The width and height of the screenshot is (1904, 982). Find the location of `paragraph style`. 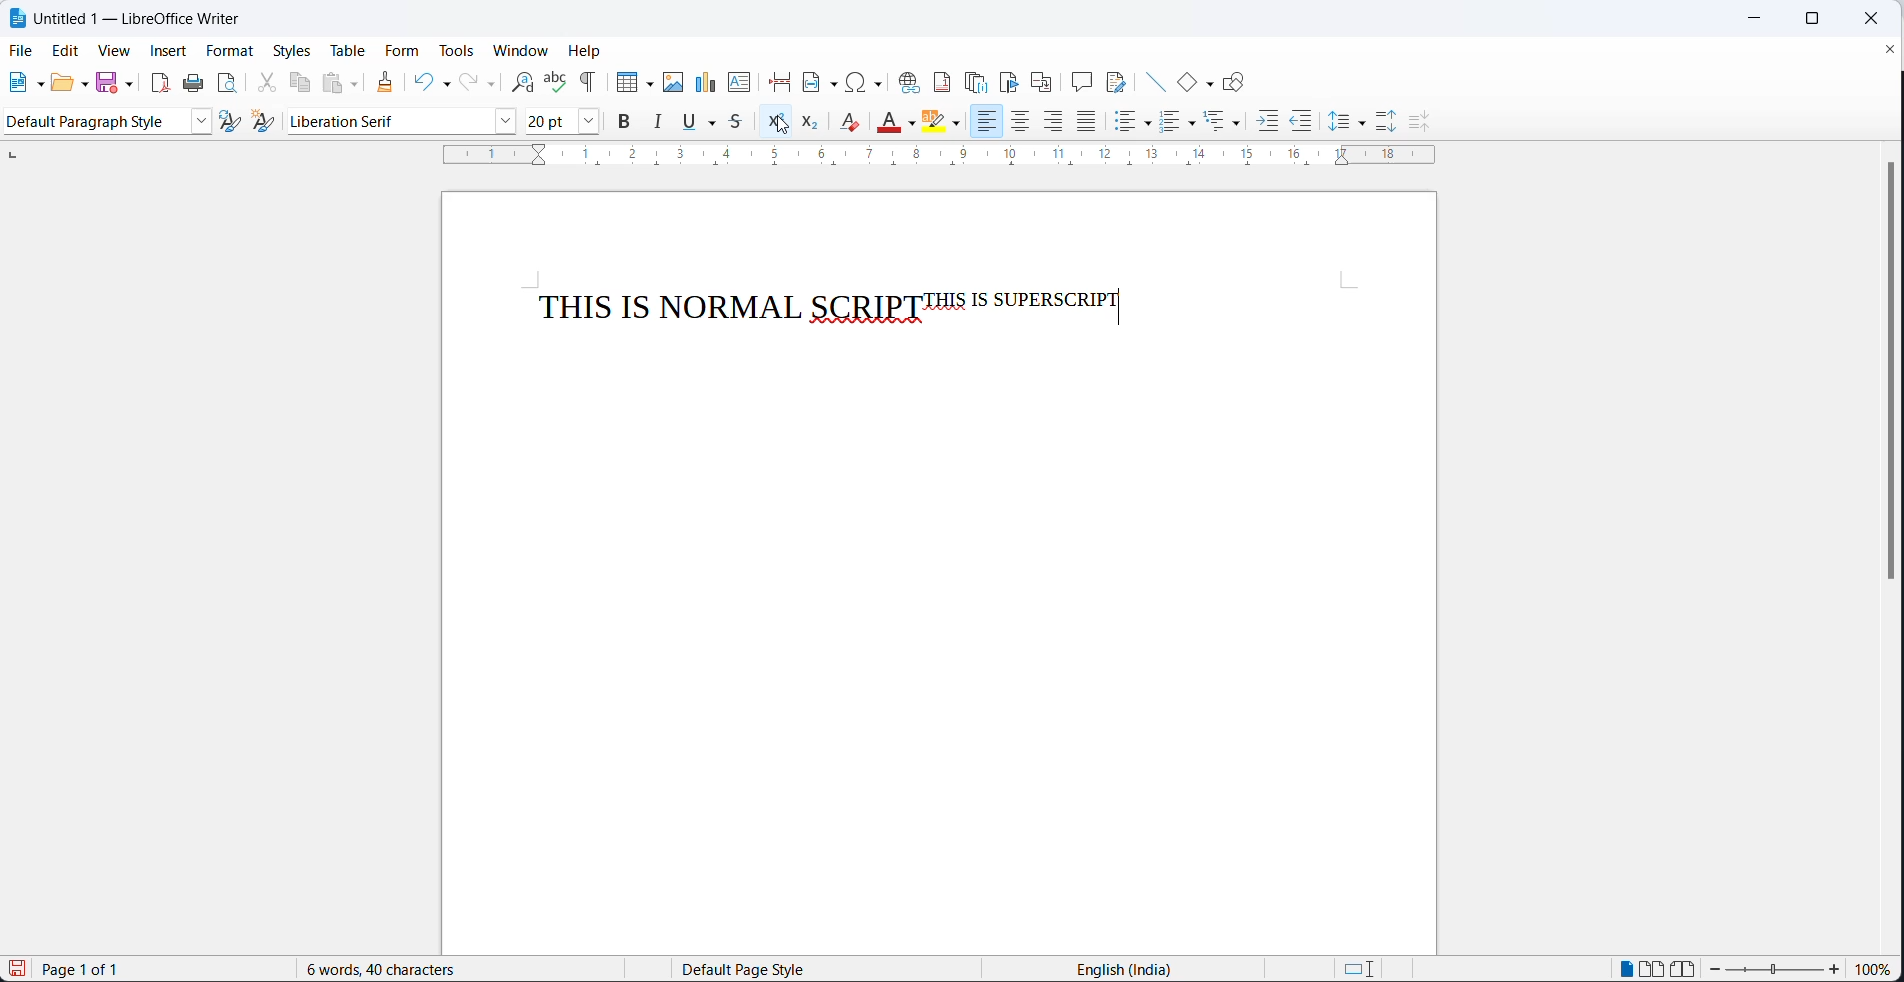

paragraph style is located at coordinates (93, 122).